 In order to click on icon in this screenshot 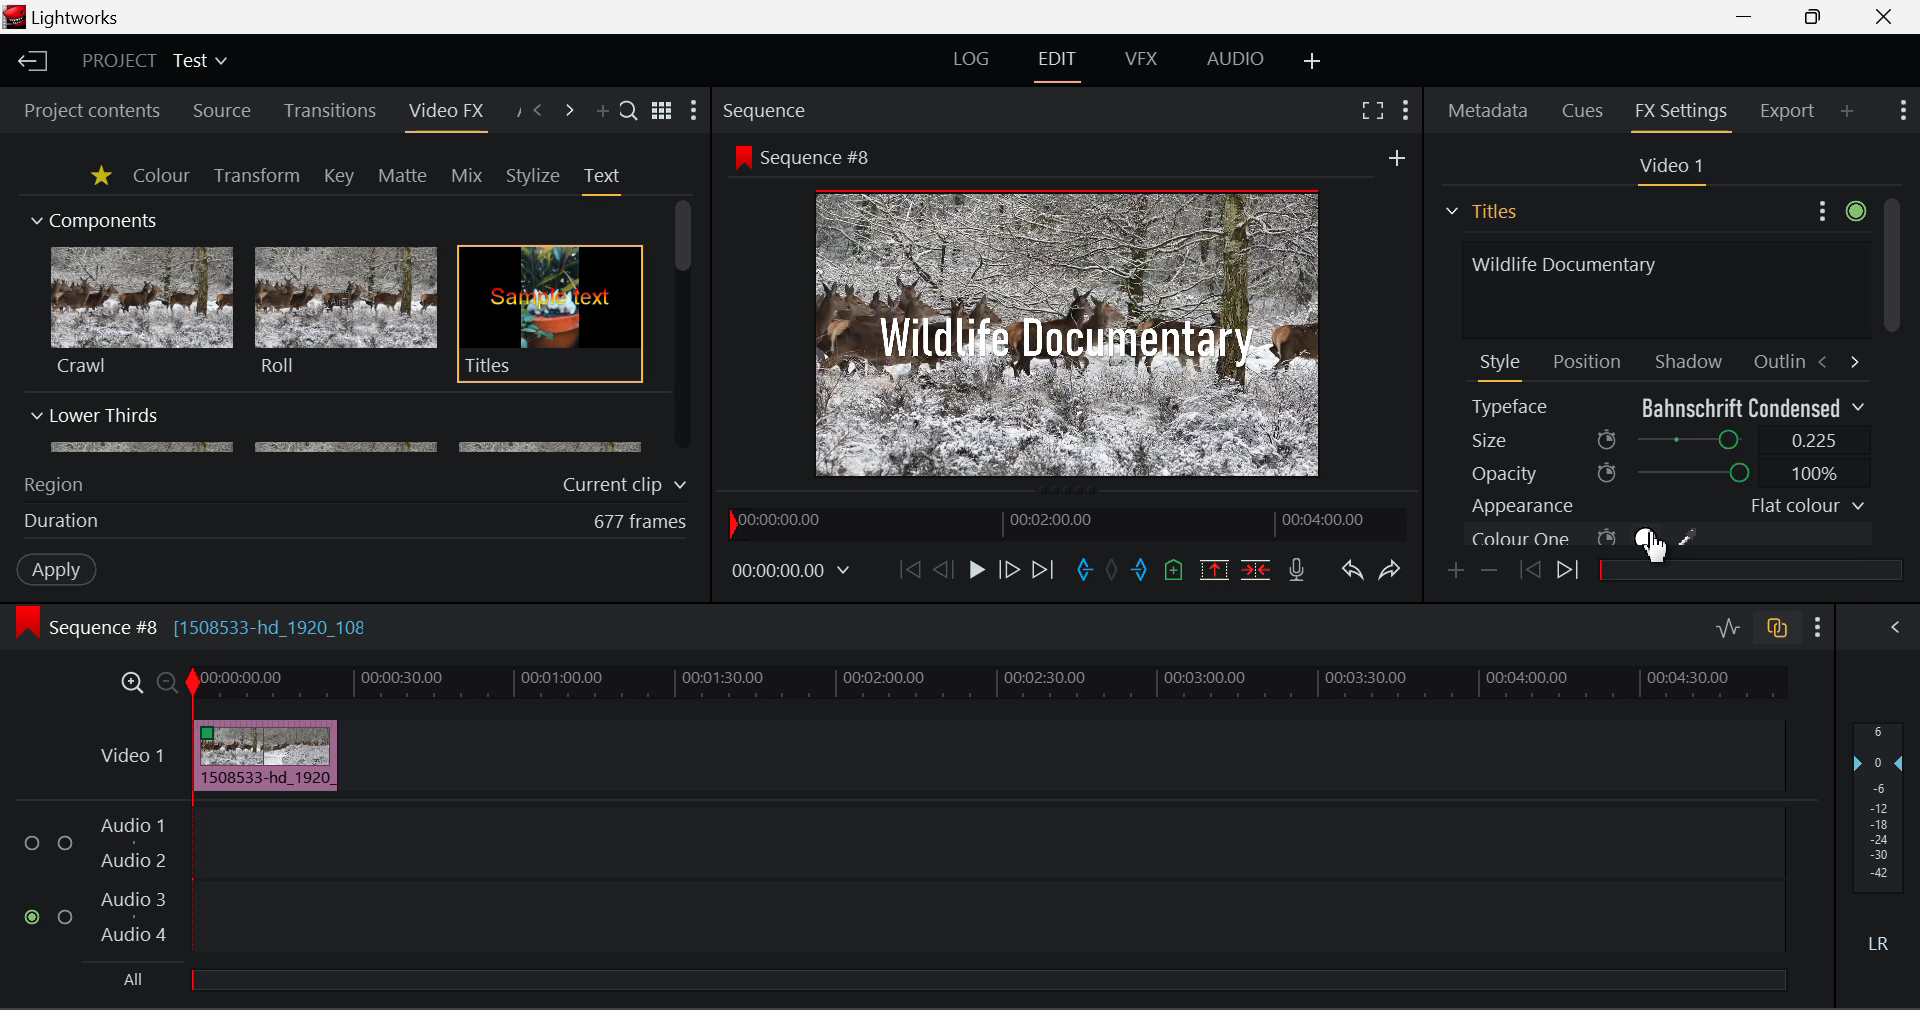, I will do `click(741, 156)`.